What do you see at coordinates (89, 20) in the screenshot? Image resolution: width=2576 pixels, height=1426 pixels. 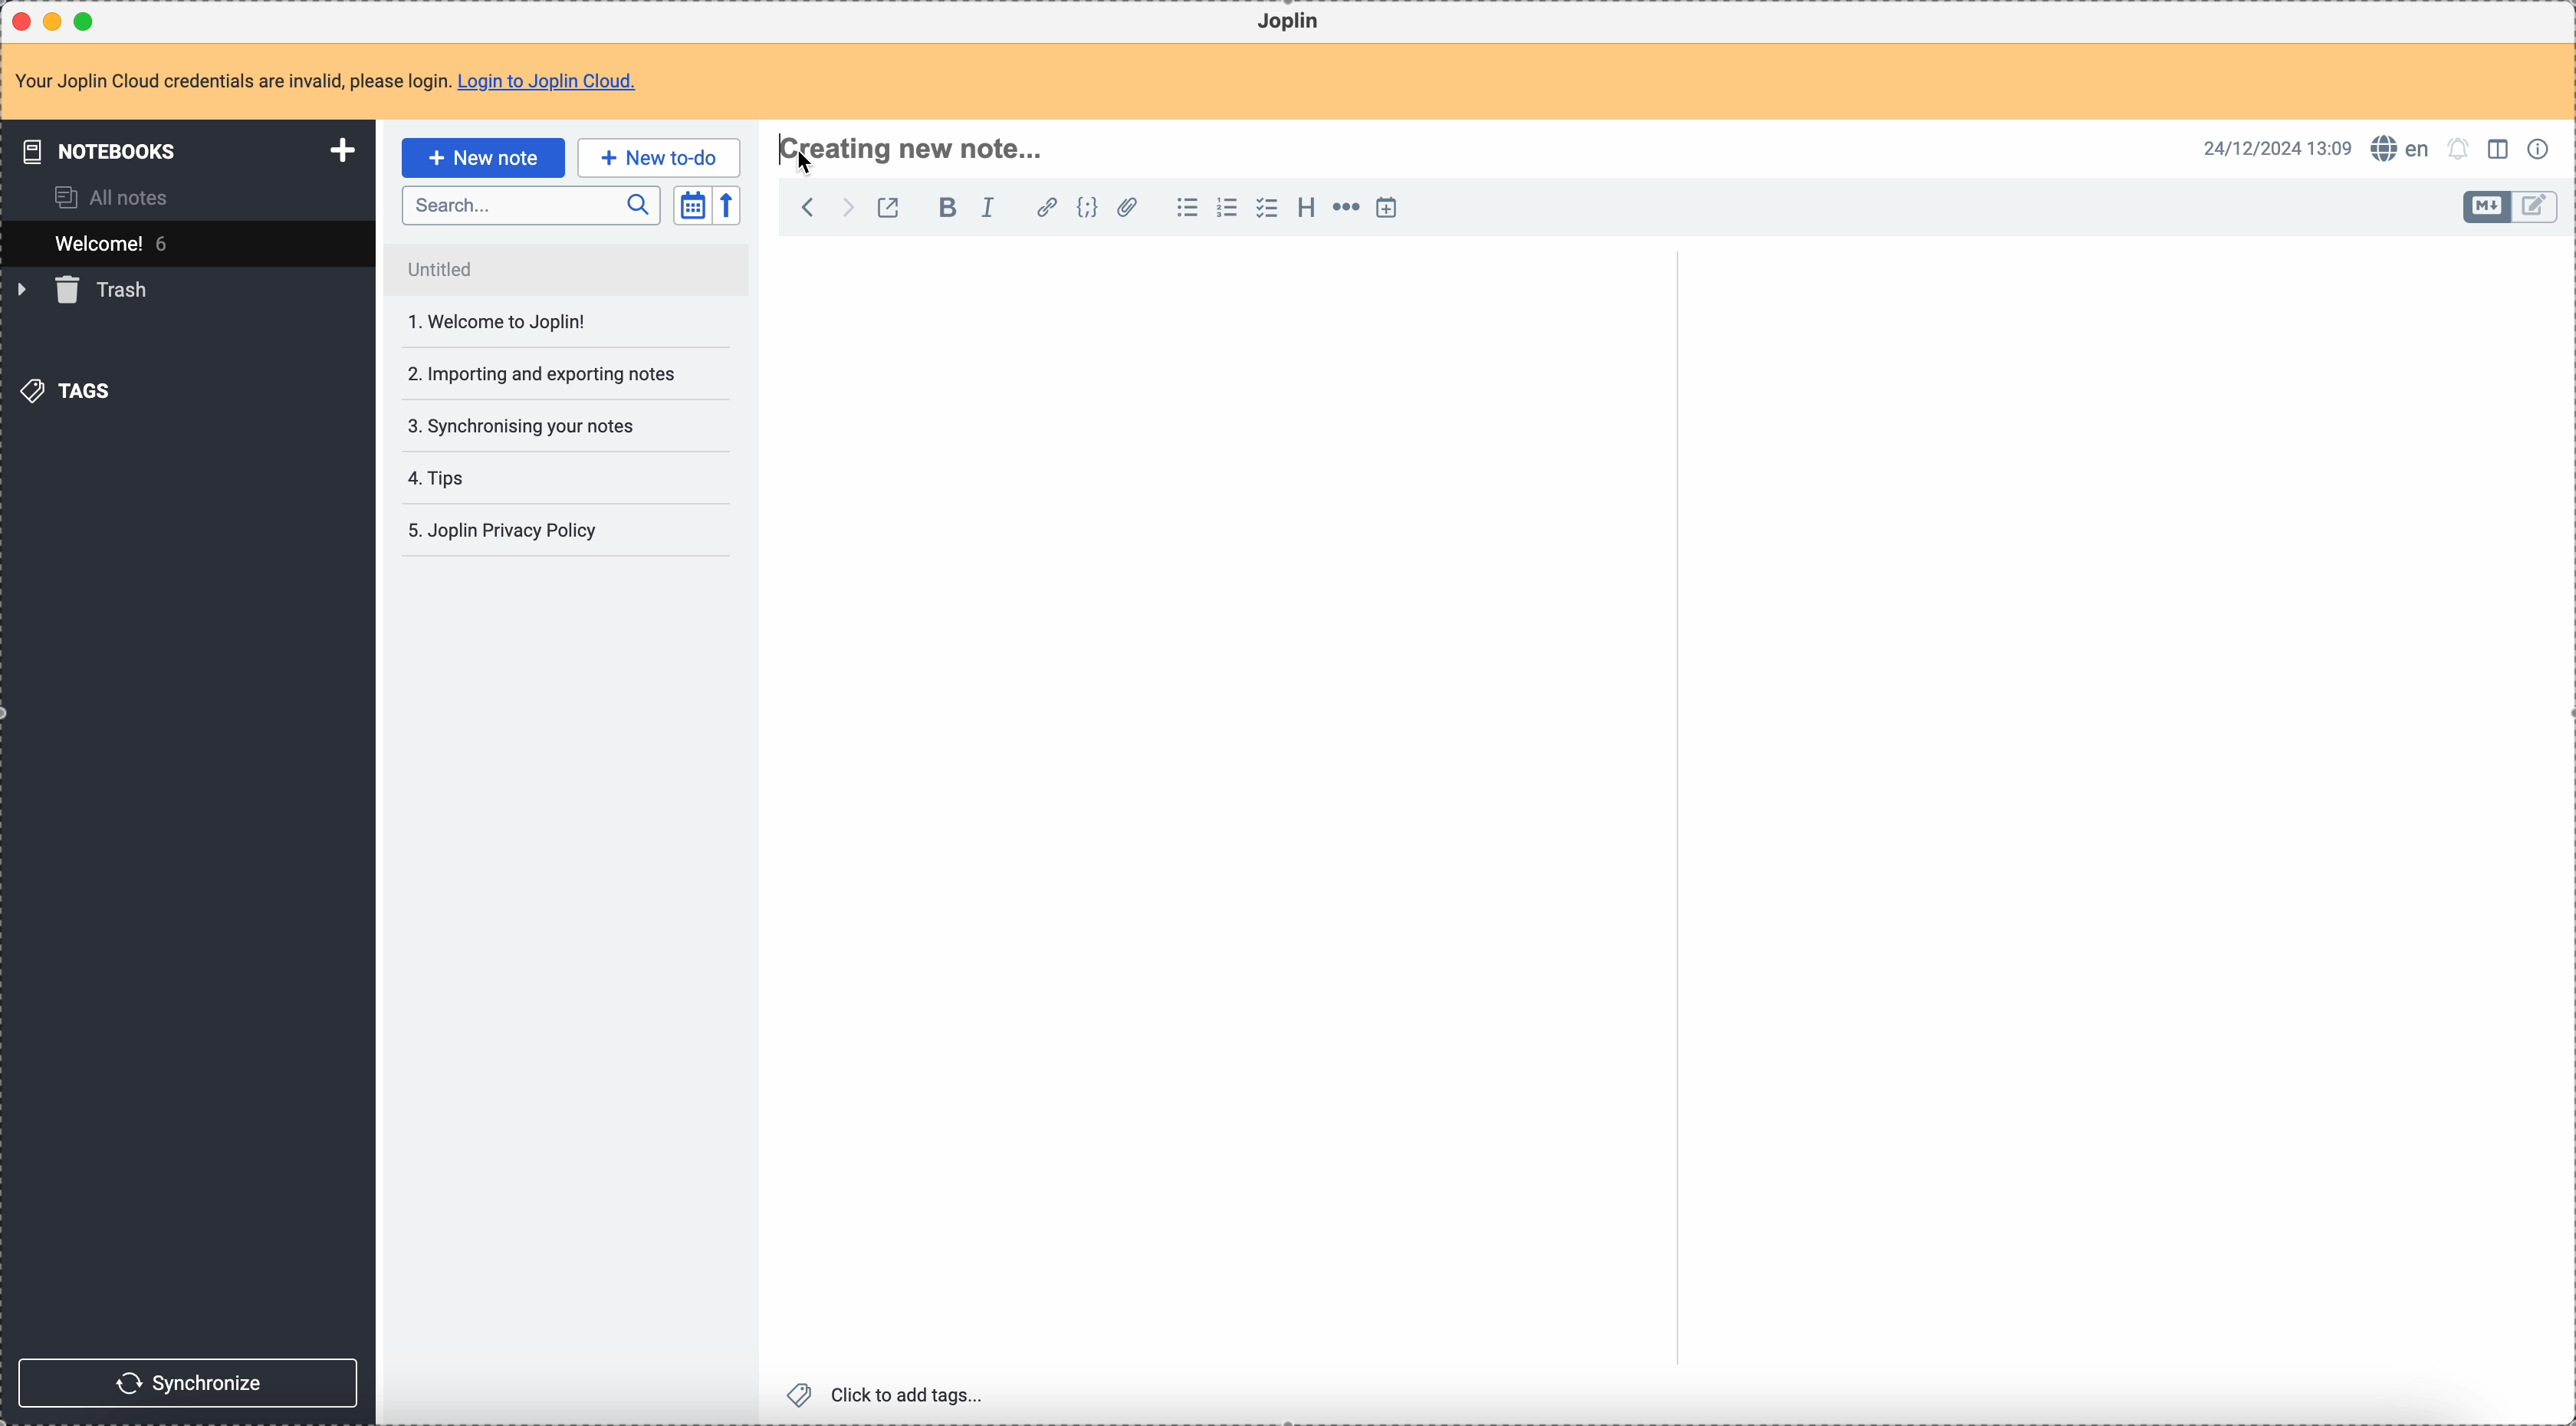 I see `maximize` at bounding box center [89, 20].